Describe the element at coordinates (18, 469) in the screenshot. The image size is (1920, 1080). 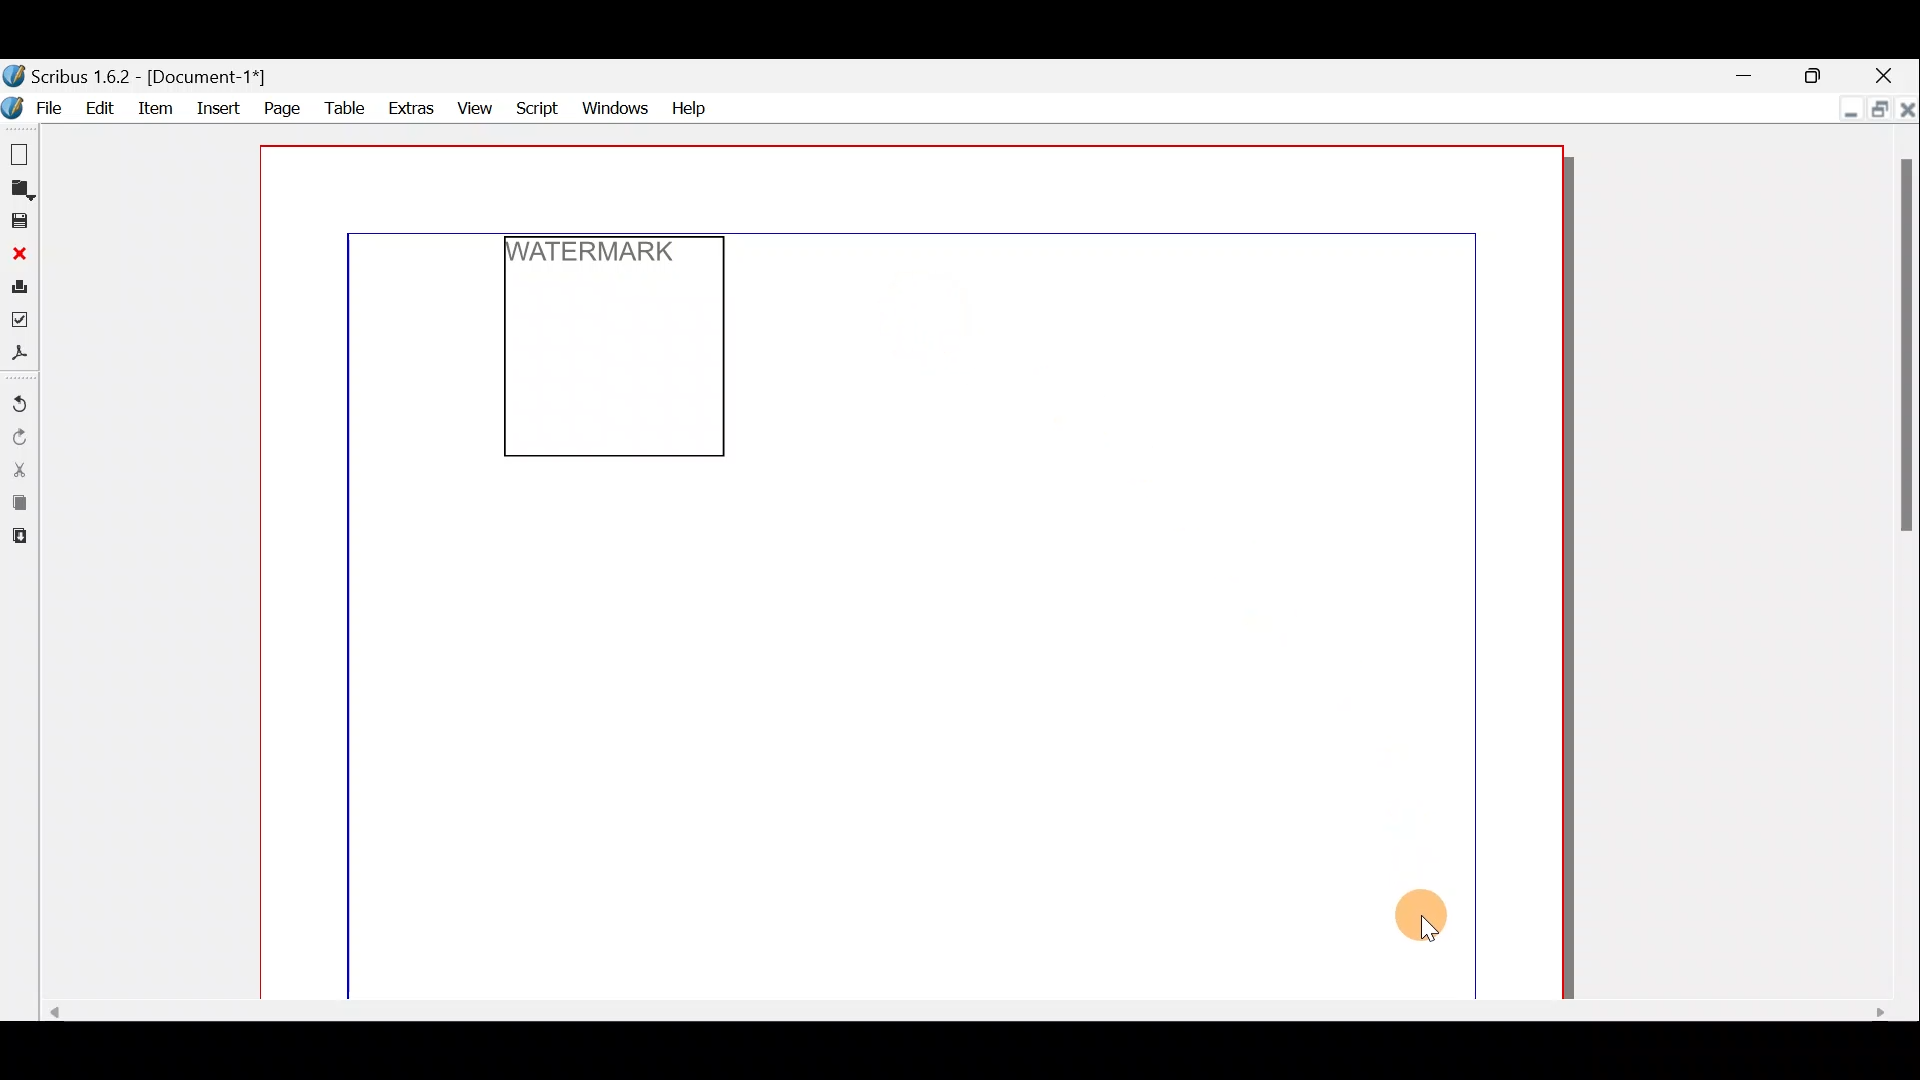
I see `Cut` at that location.